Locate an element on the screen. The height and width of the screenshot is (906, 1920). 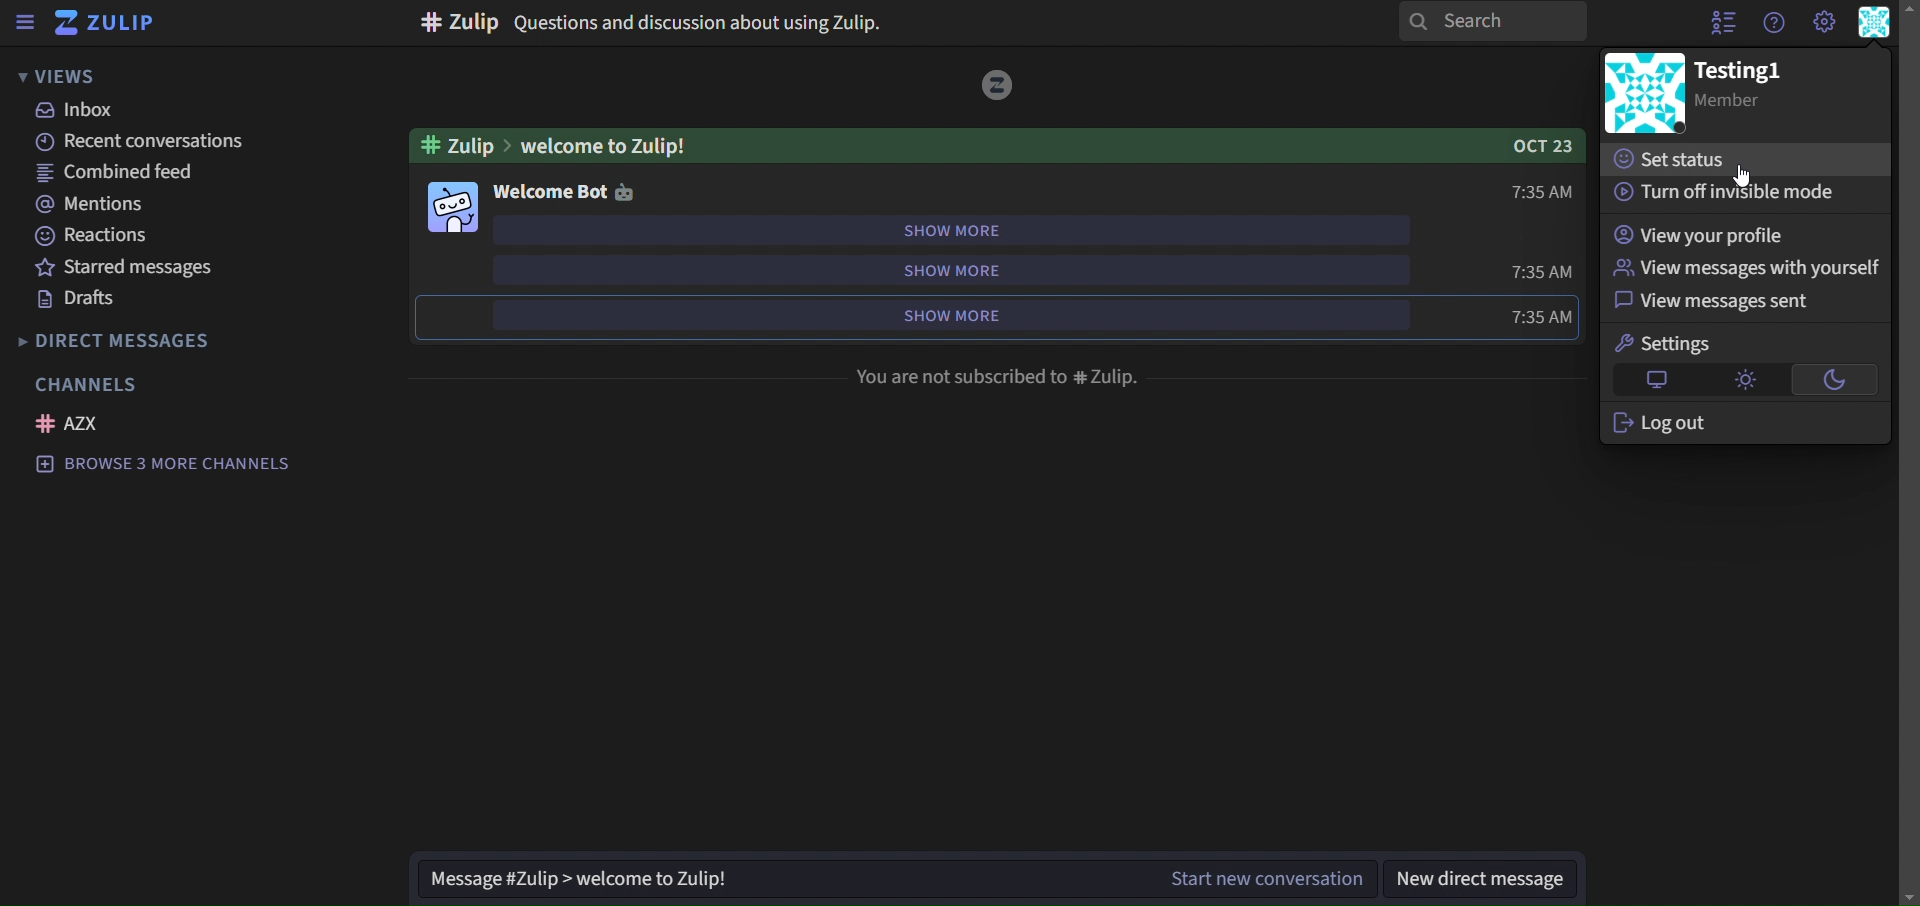
zulip is located at coordinates (106, 24).